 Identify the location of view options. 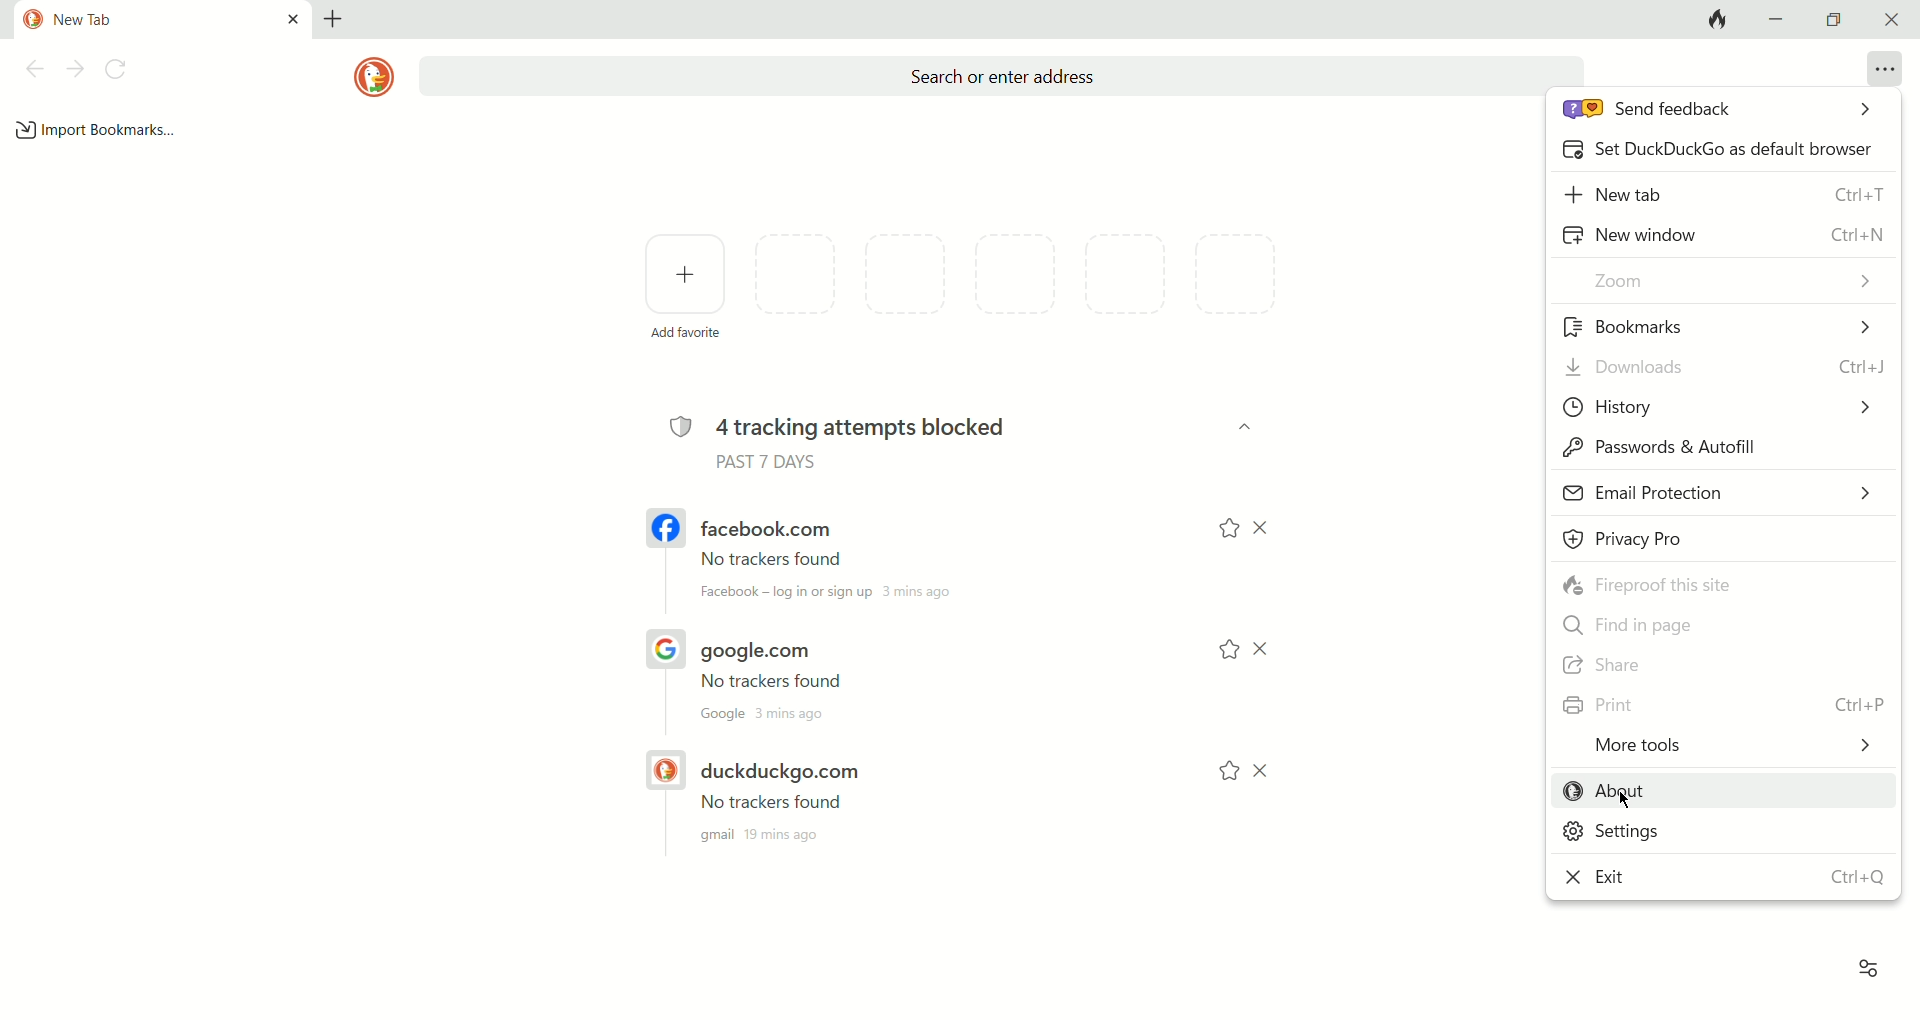
(1868, 964).